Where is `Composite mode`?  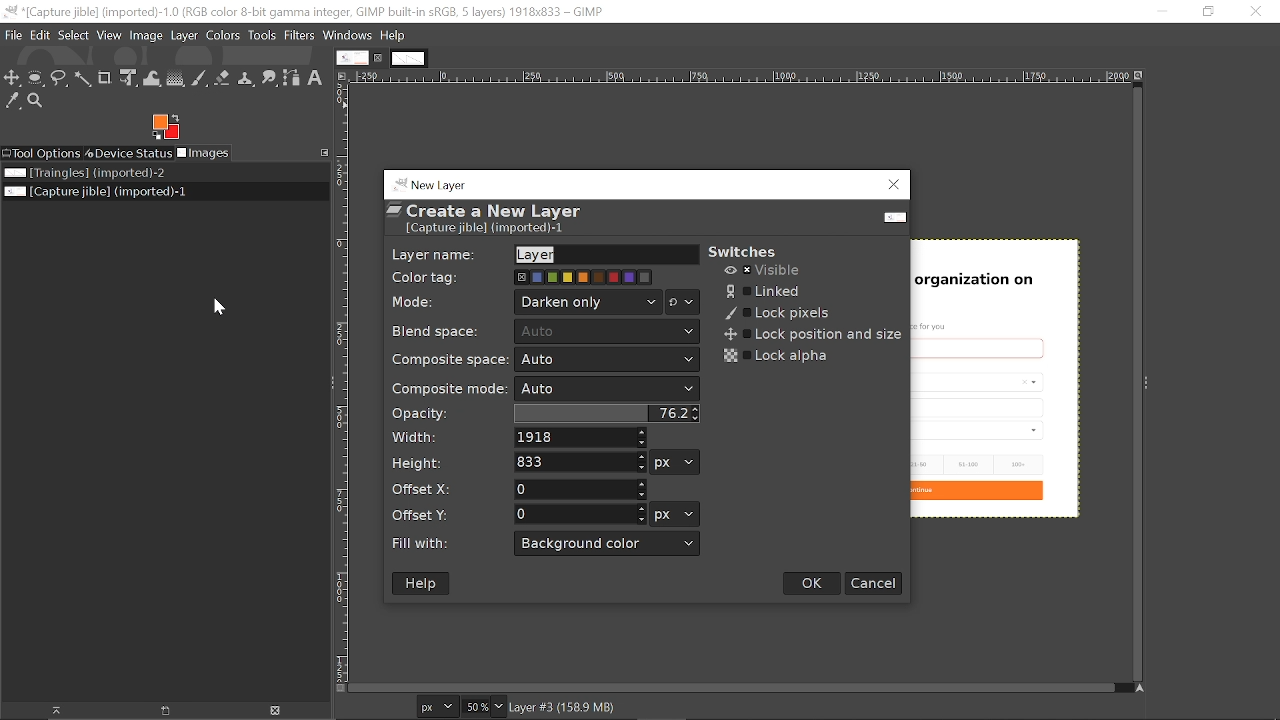 Composite mode is located at coordinates (607, 389).